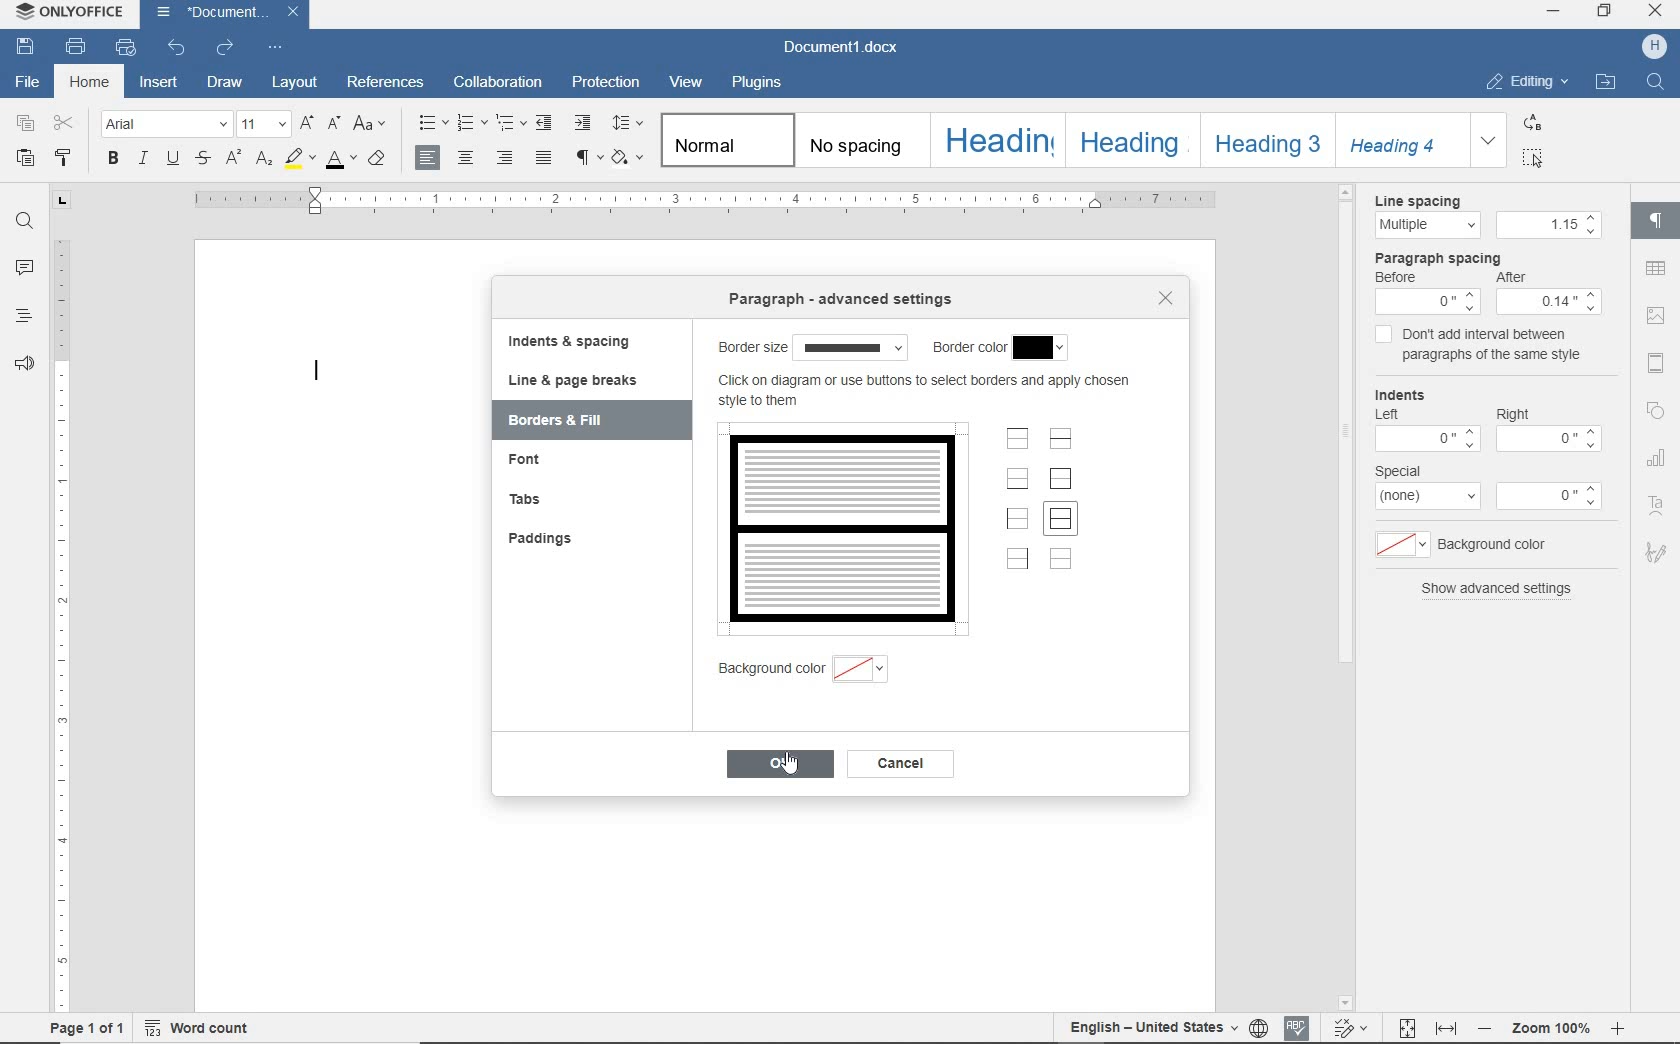 This screenshot has height=1044, width=1680. What do you see at coordinates (144, 160) in the screenshot?
I see `italic` at bounding box center [144, 160].